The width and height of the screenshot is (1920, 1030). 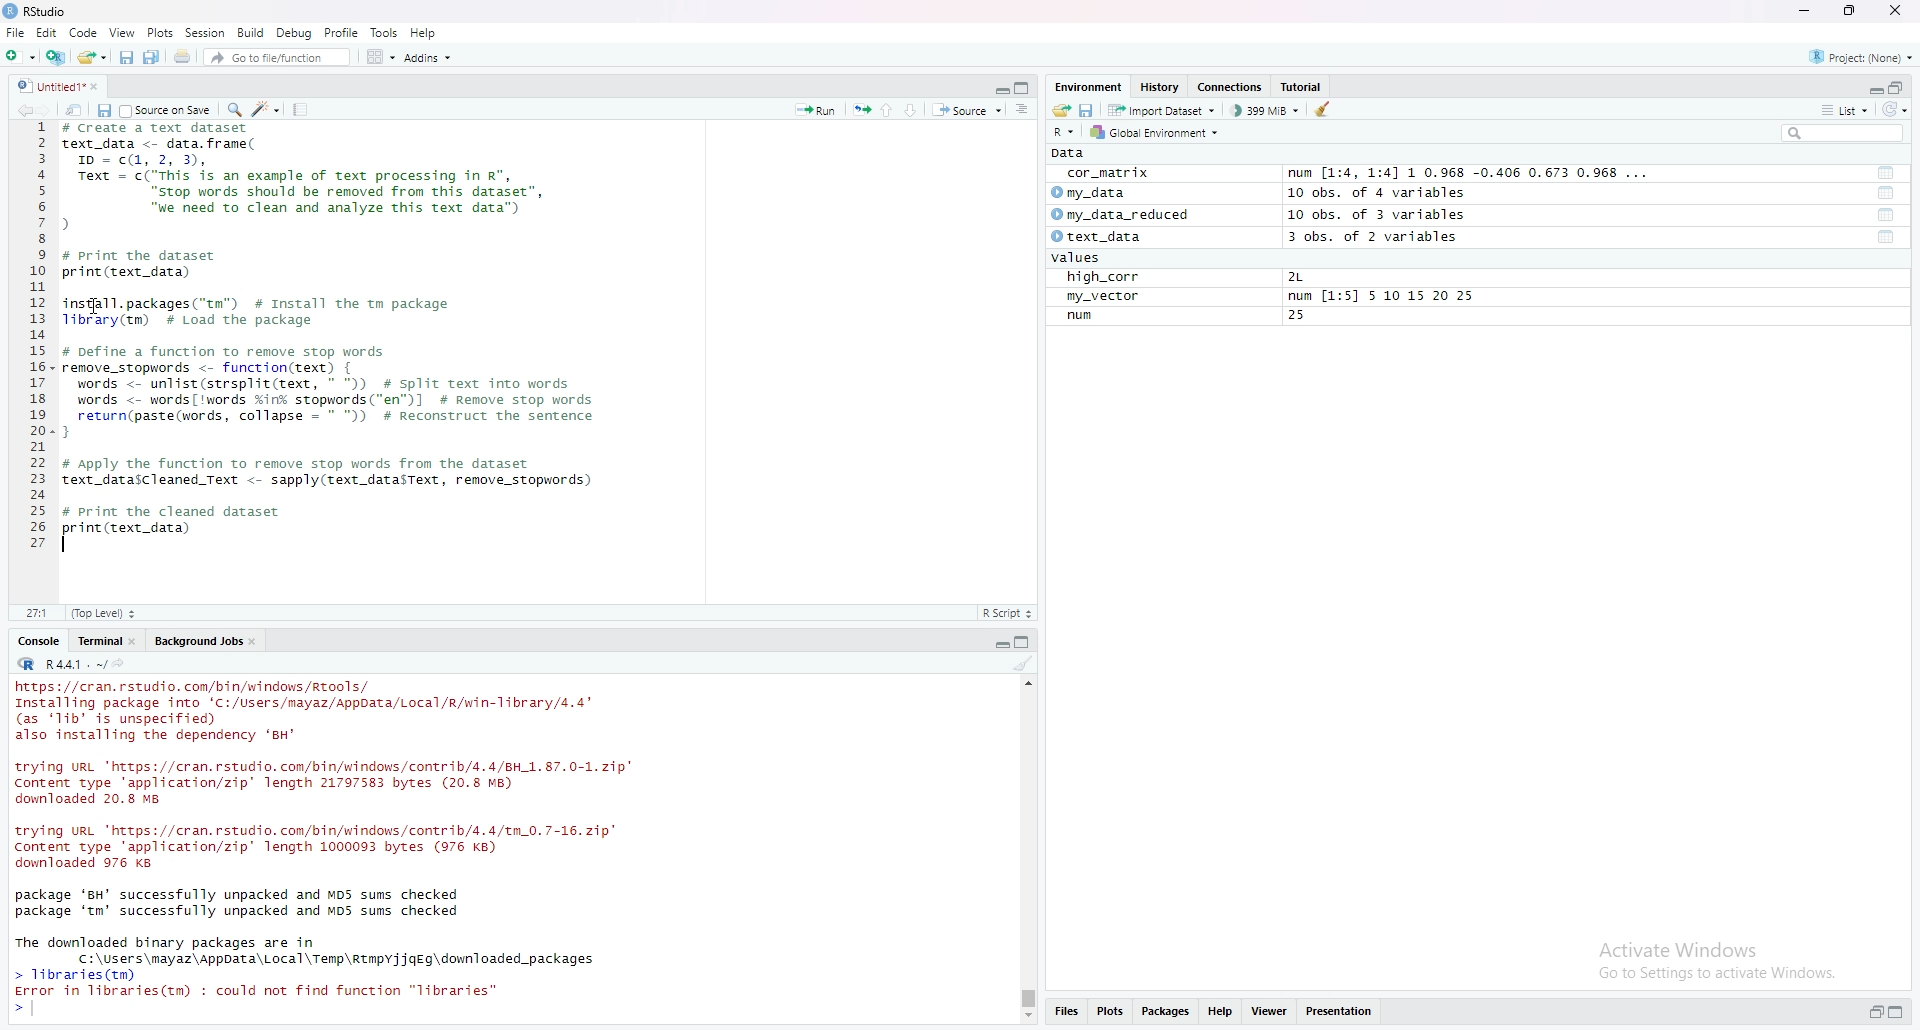 What do you see at coordinates (1375, 236) in the screenshot?
I see `3 obs. of 2 variables` at bounding box center [1375, 236].